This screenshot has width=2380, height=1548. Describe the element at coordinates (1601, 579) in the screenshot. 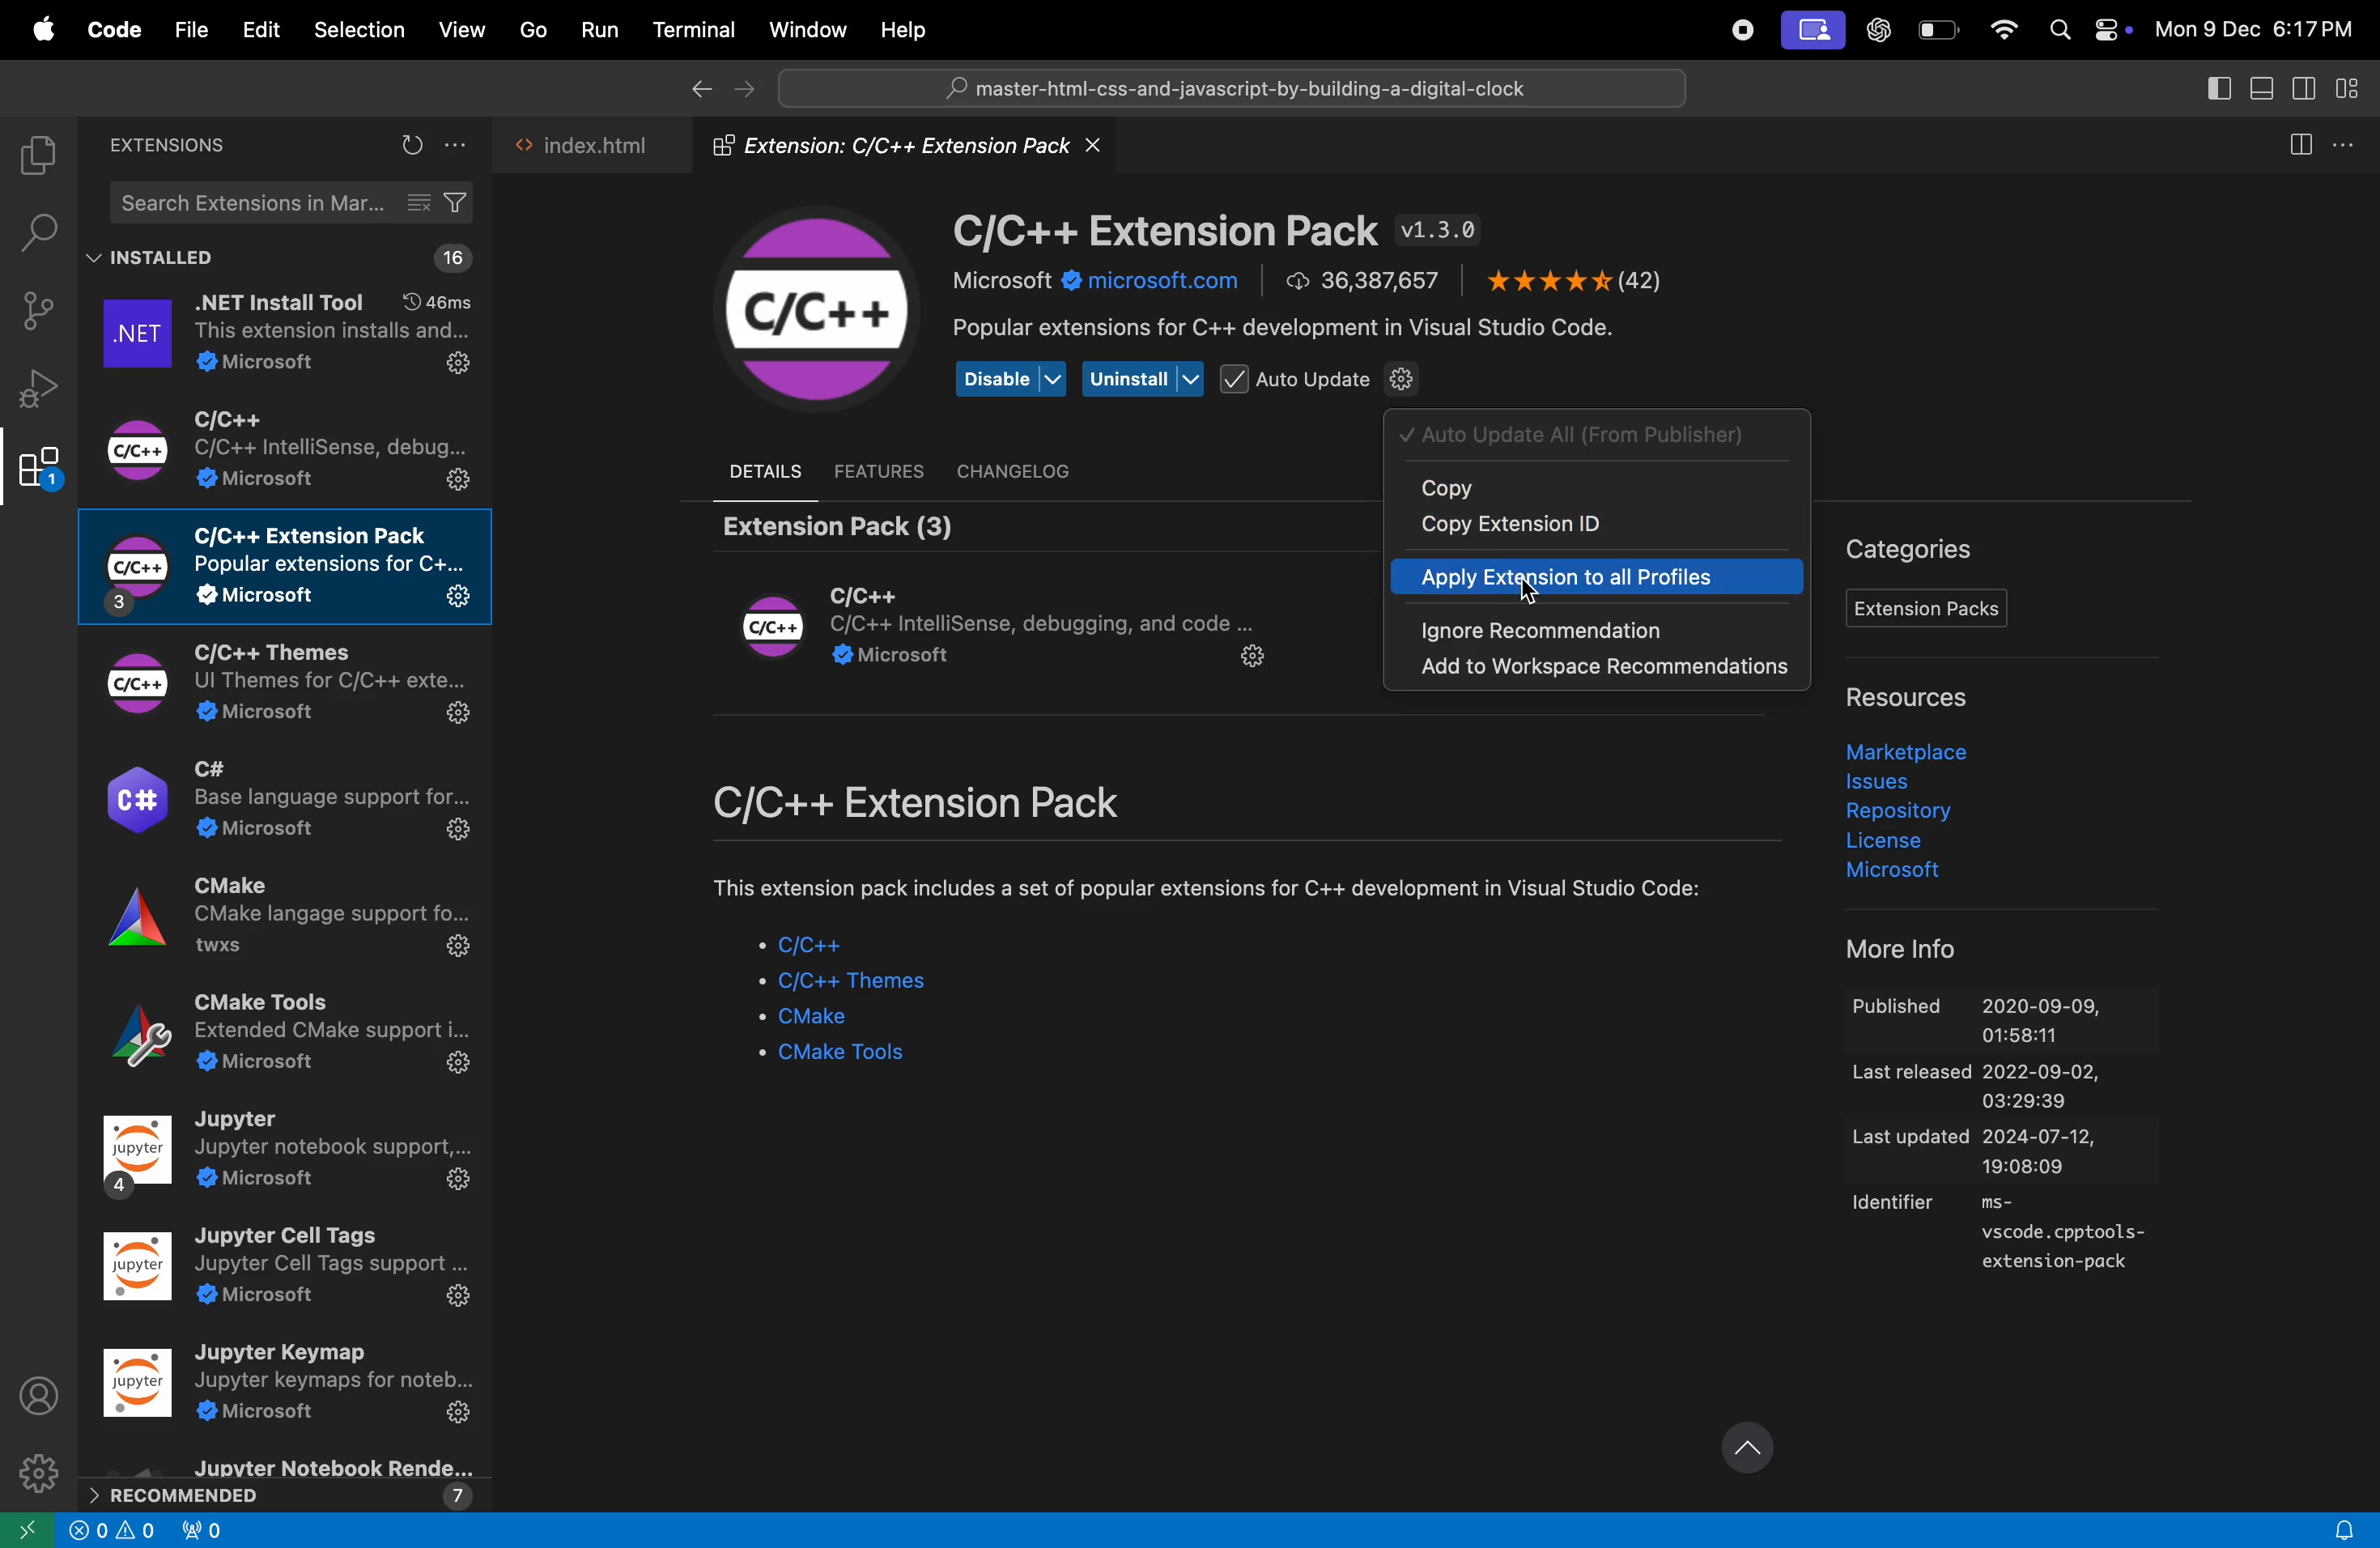

I see `apply extension to all profiles` at that location.